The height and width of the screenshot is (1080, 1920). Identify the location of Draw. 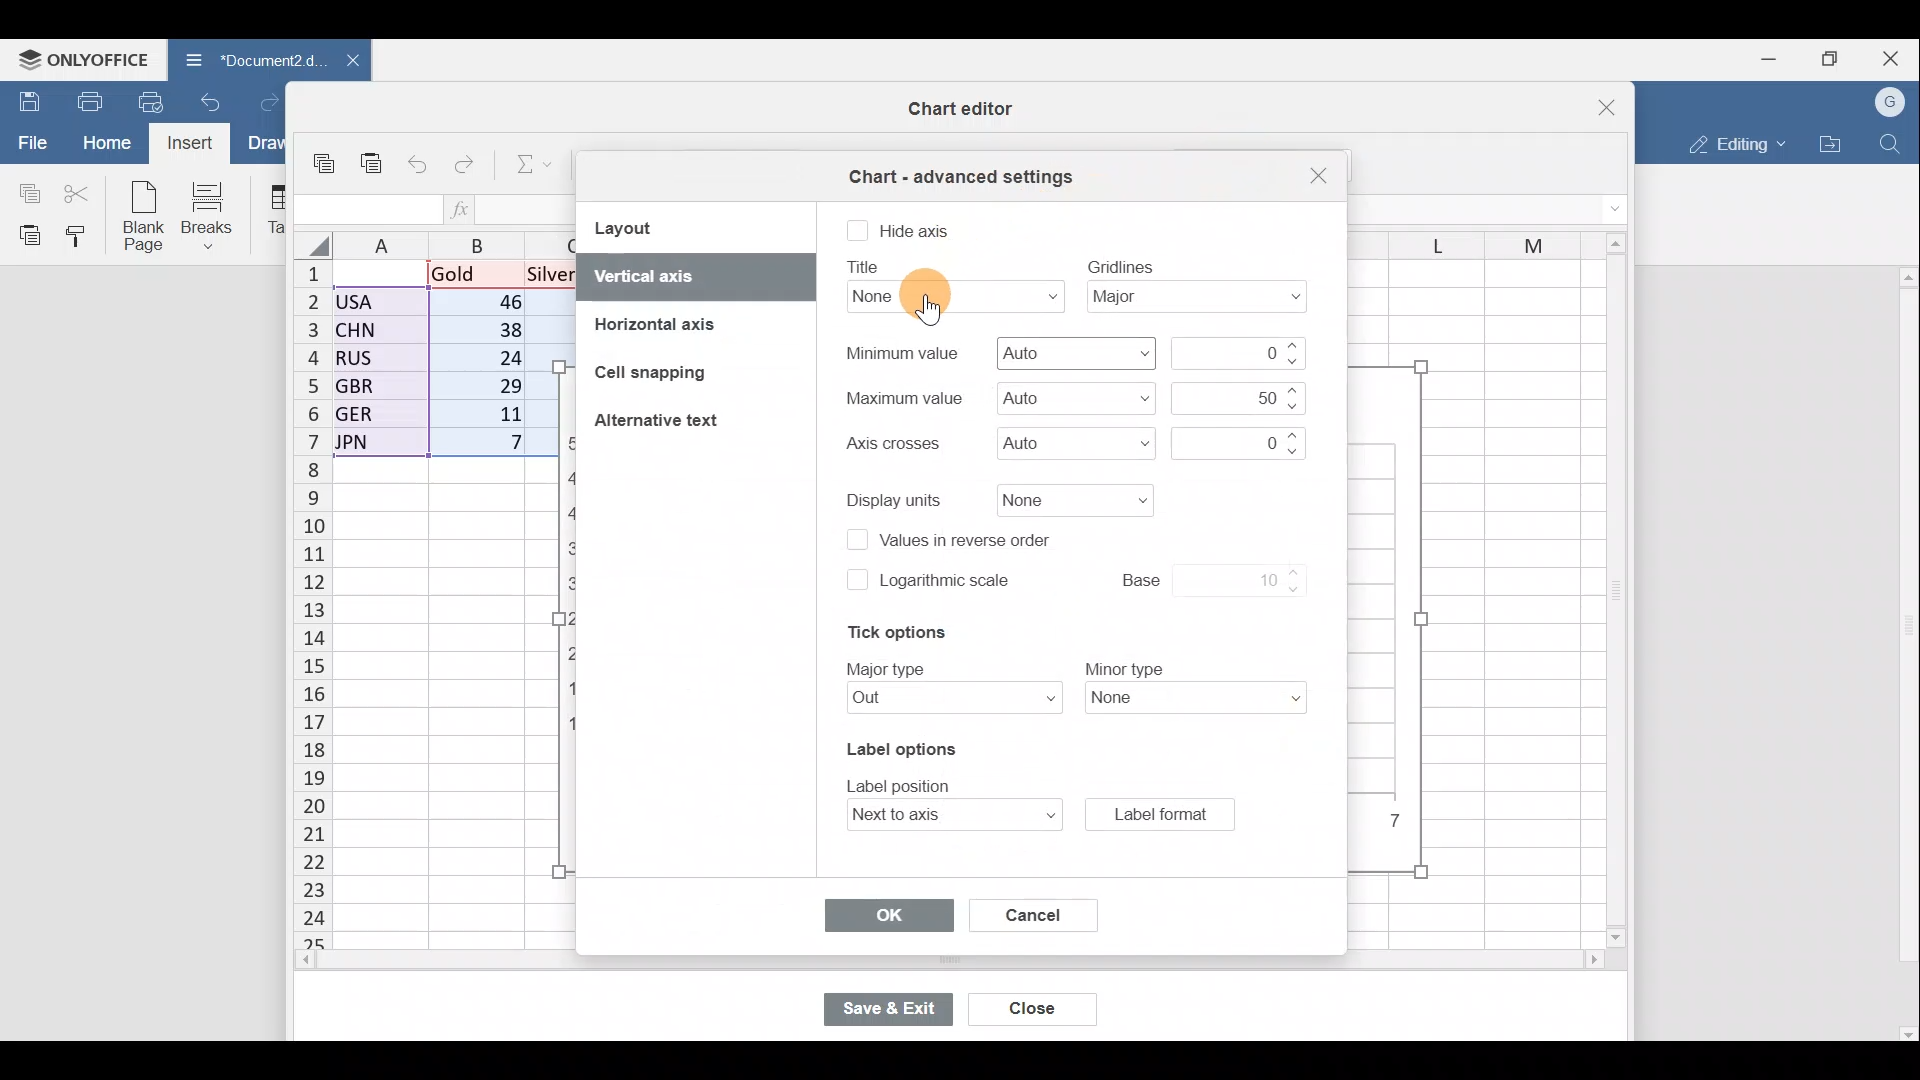
(263, 143).